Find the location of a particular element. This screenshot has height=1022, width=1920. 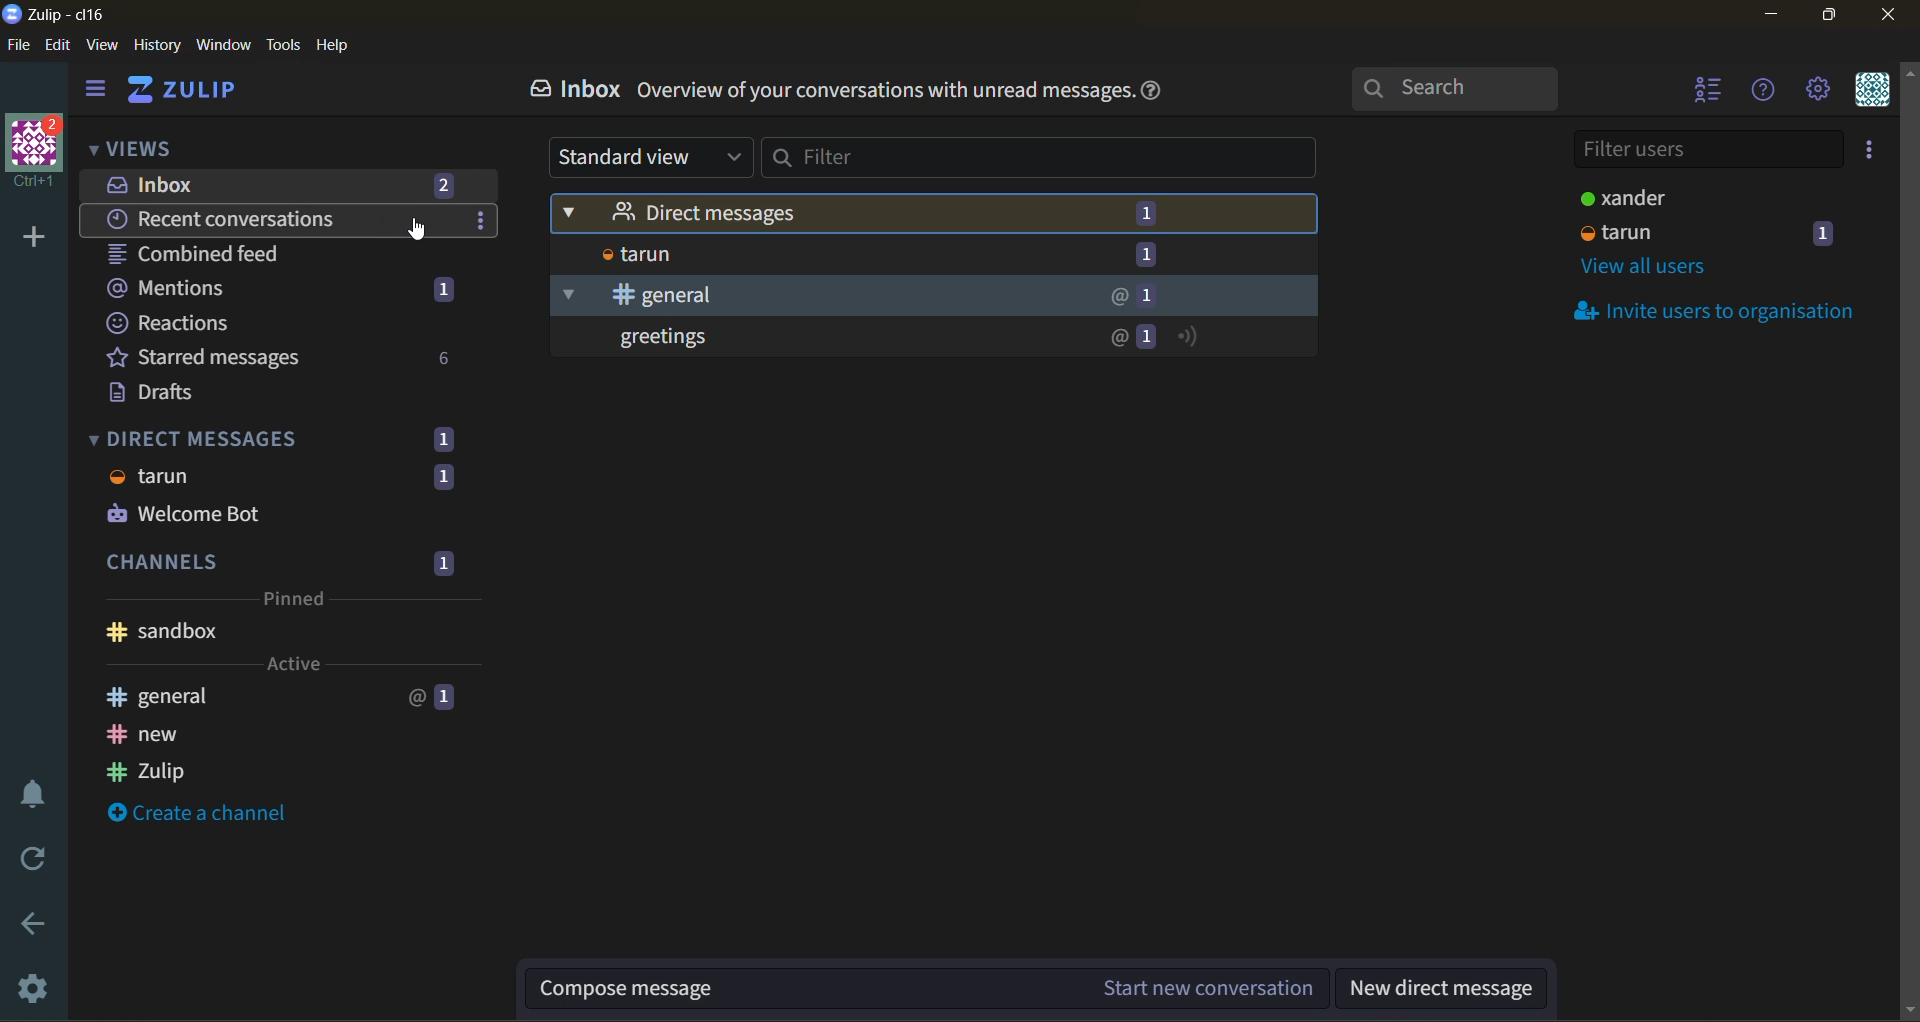

users and status is located at coordinates (1721, 232).